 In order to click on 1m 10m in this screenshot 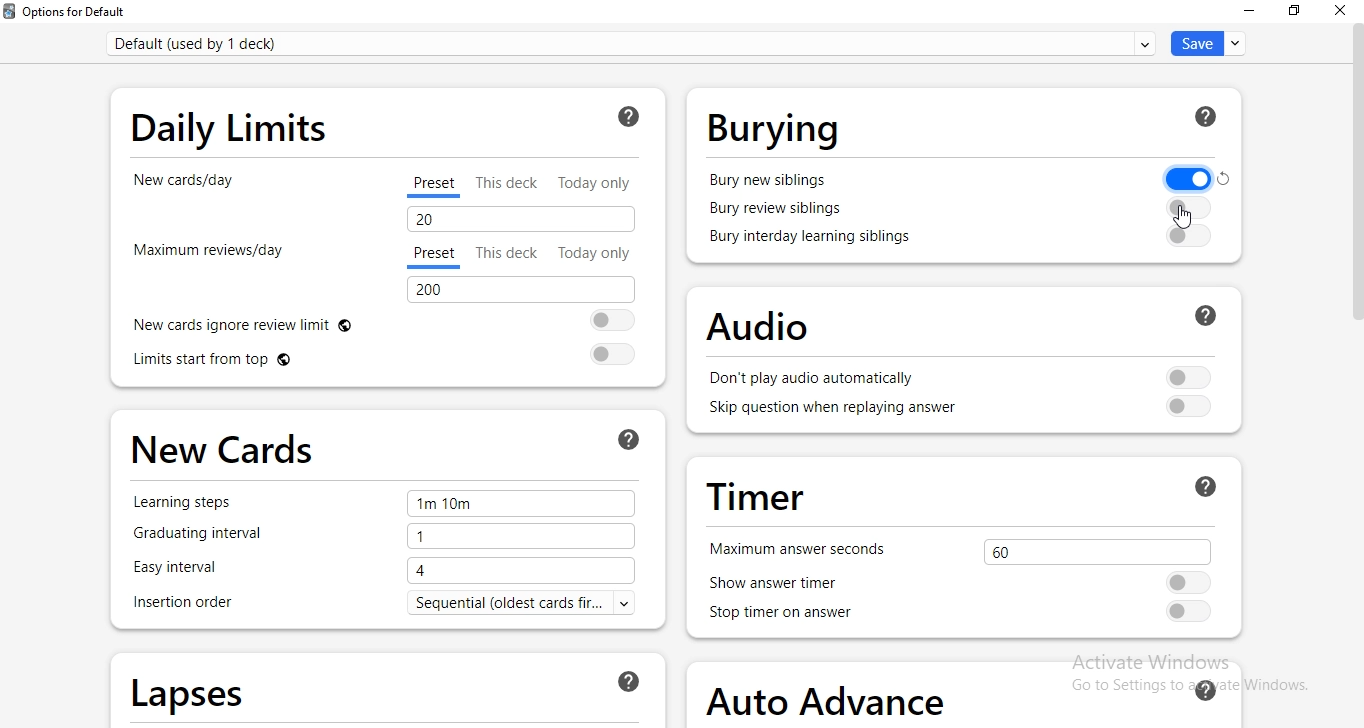, I will do `click(521, 505)`.